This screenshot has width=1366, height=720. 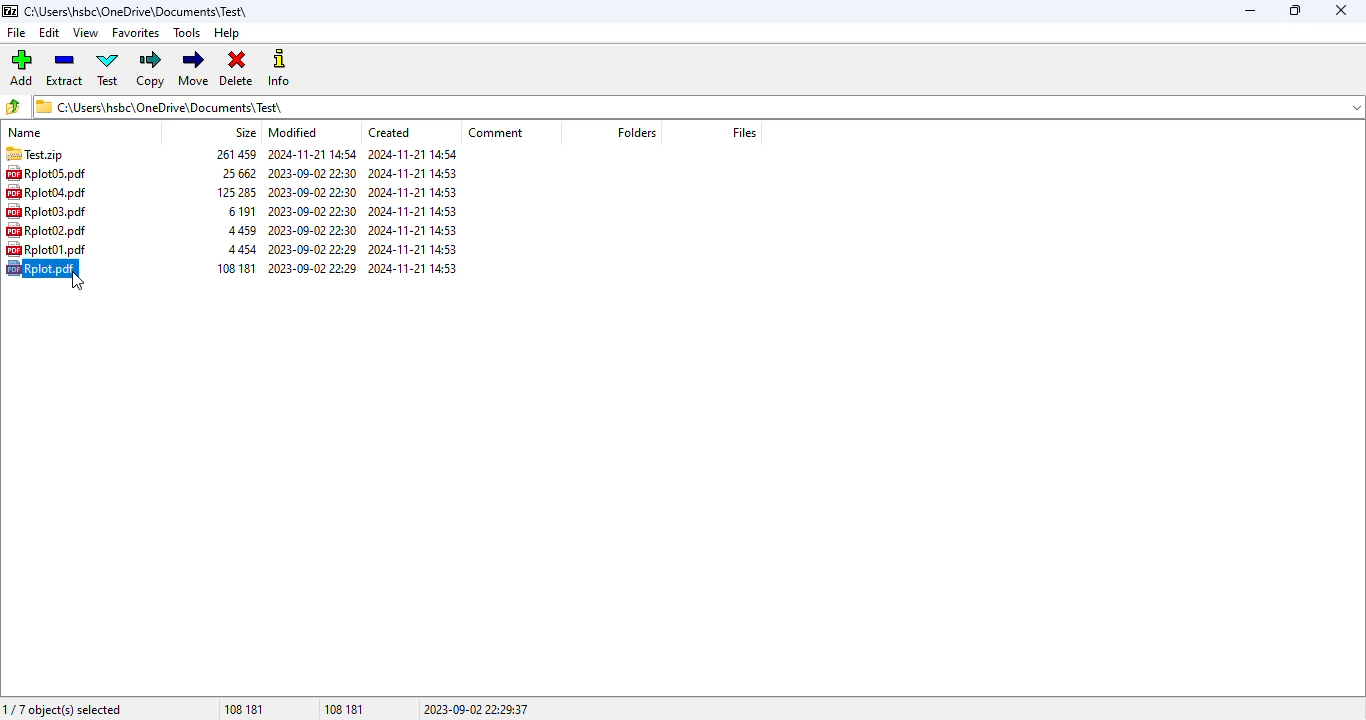 What do you see at coordinates (313, 210) in the screenshot?
I see ` 2023-09-02 22:30` at bounding box center [313, 210].